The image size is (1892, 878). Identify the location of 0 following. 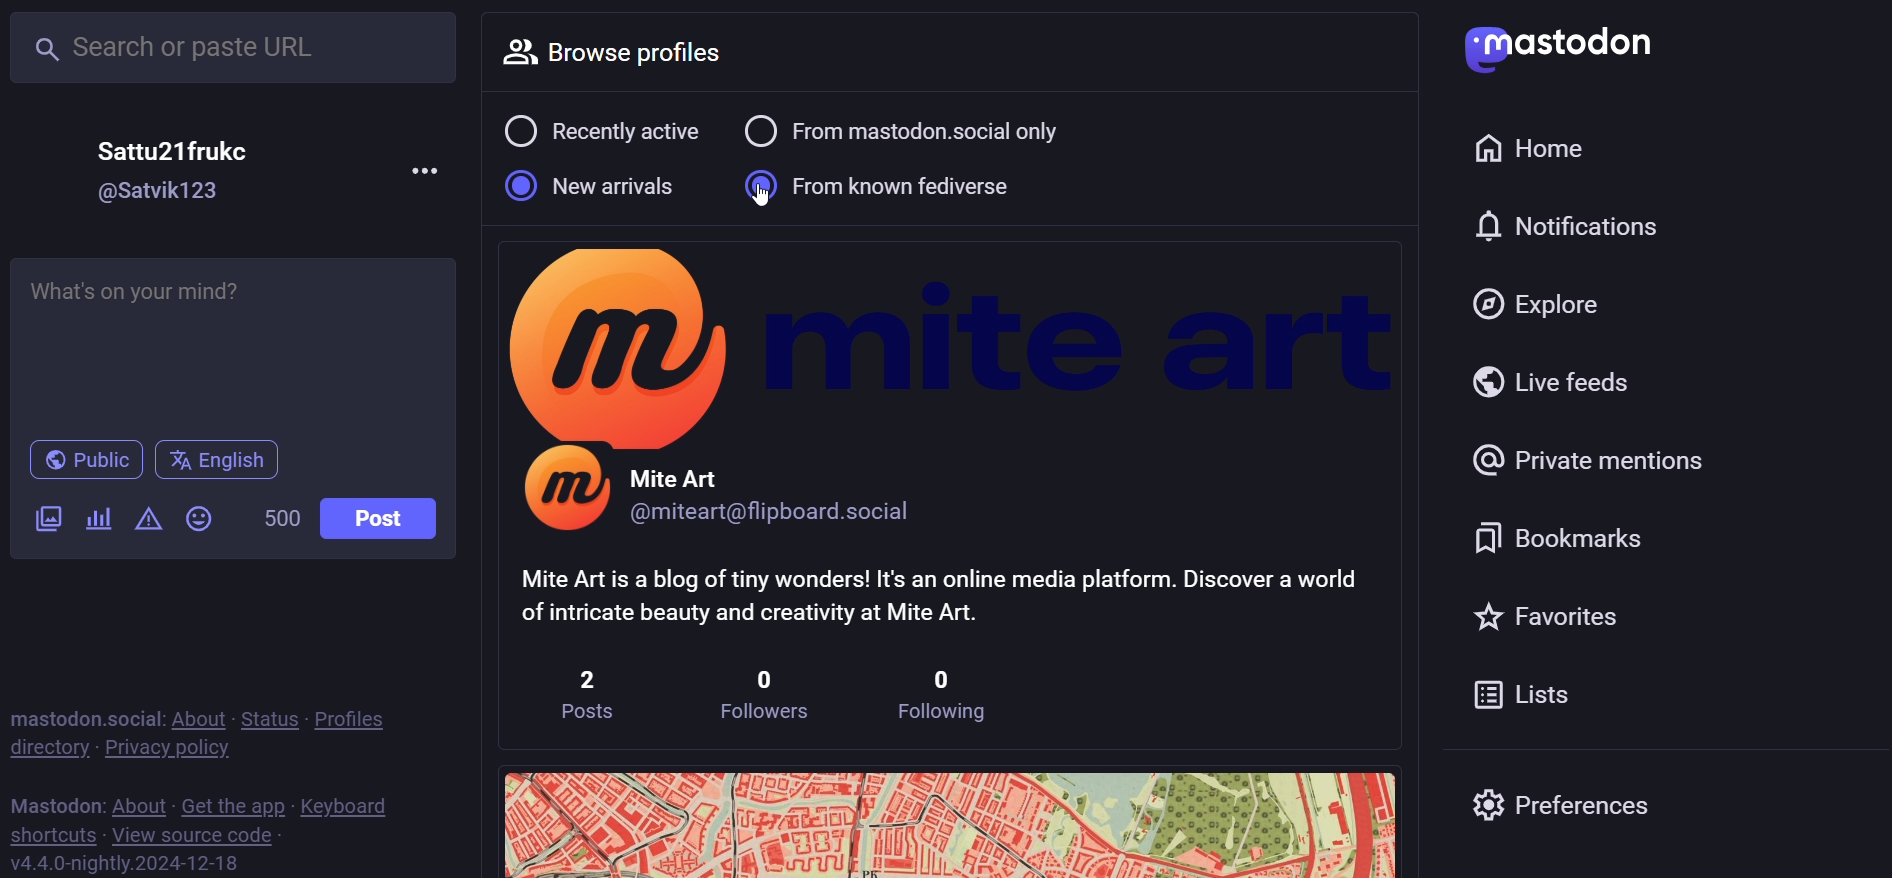
(943, 692).